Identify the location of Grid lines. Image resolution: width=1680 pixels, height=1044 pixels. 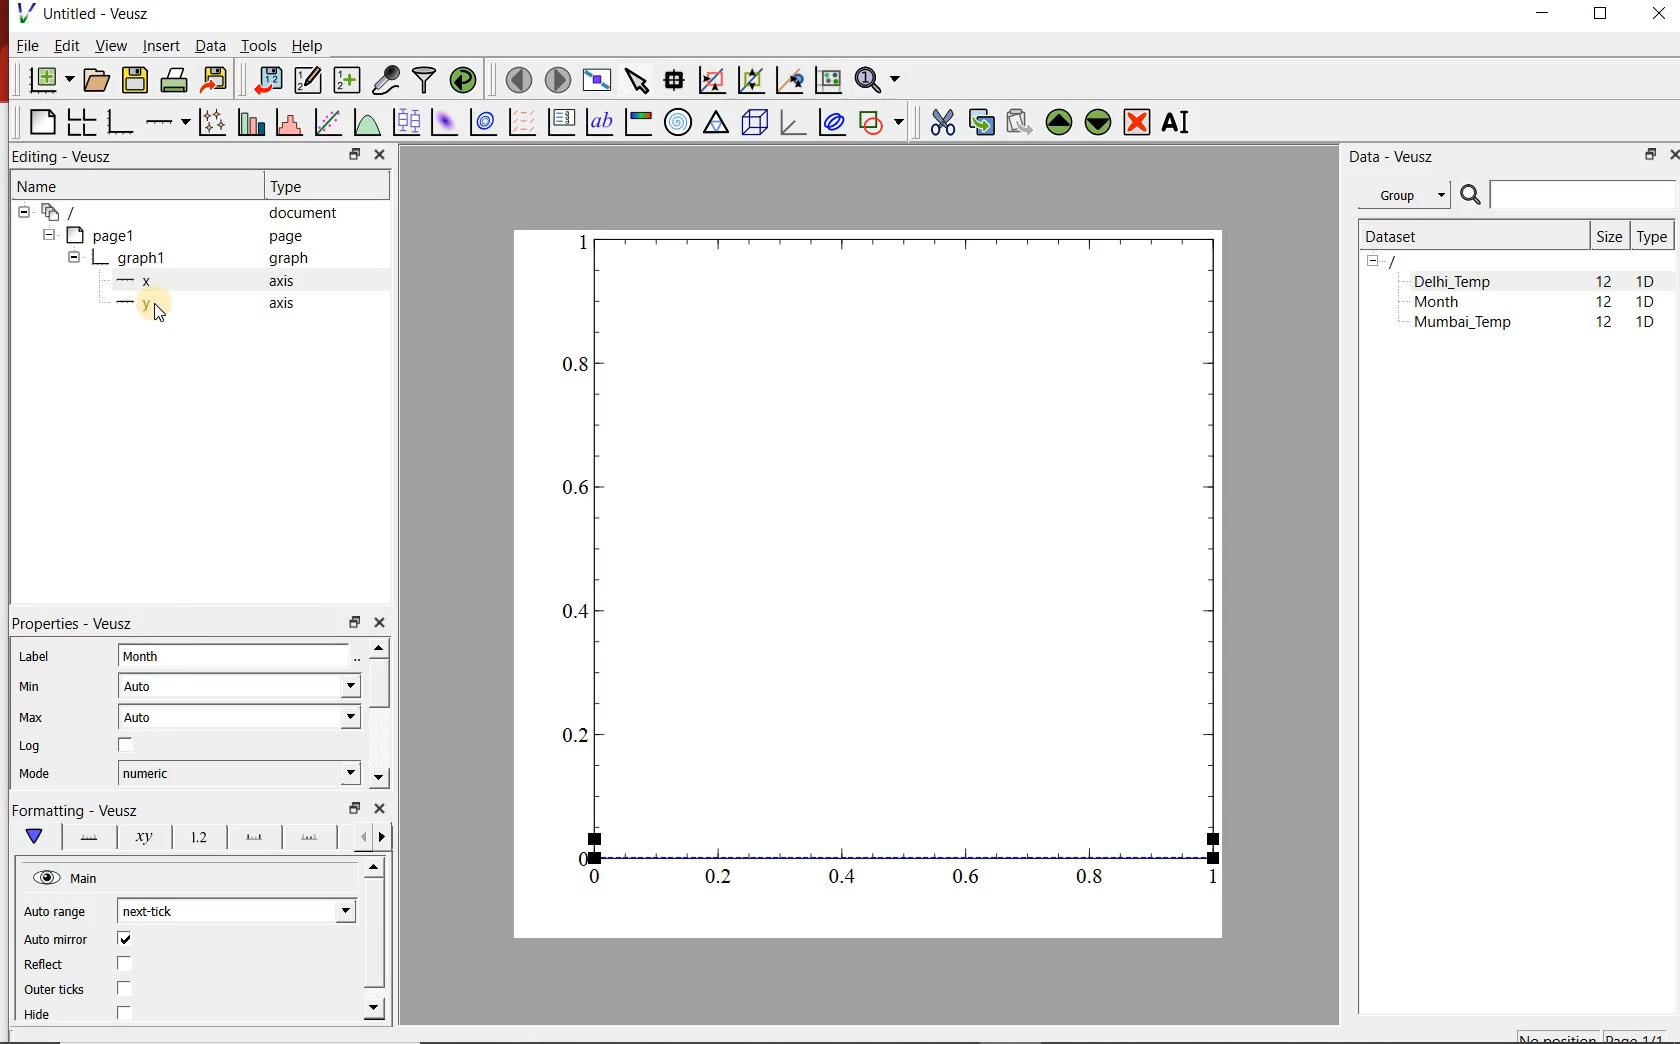
(373, 839).